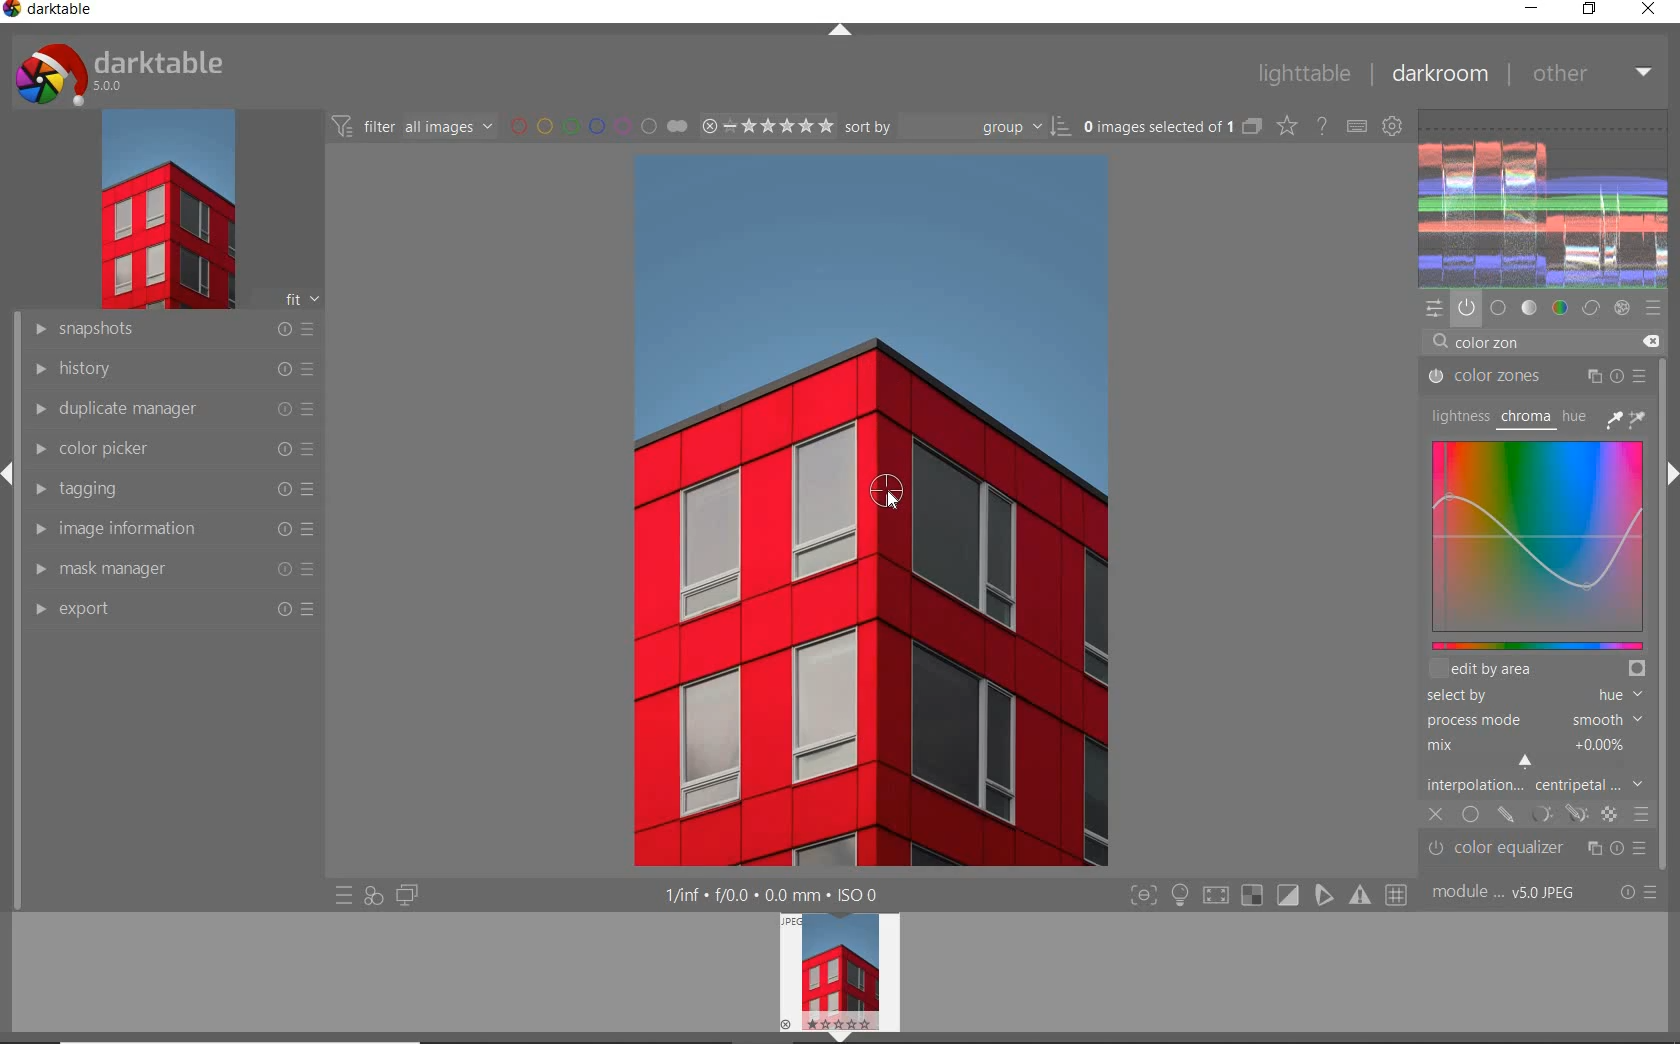  I want to click on selected Image range rating, so click(768, 125).